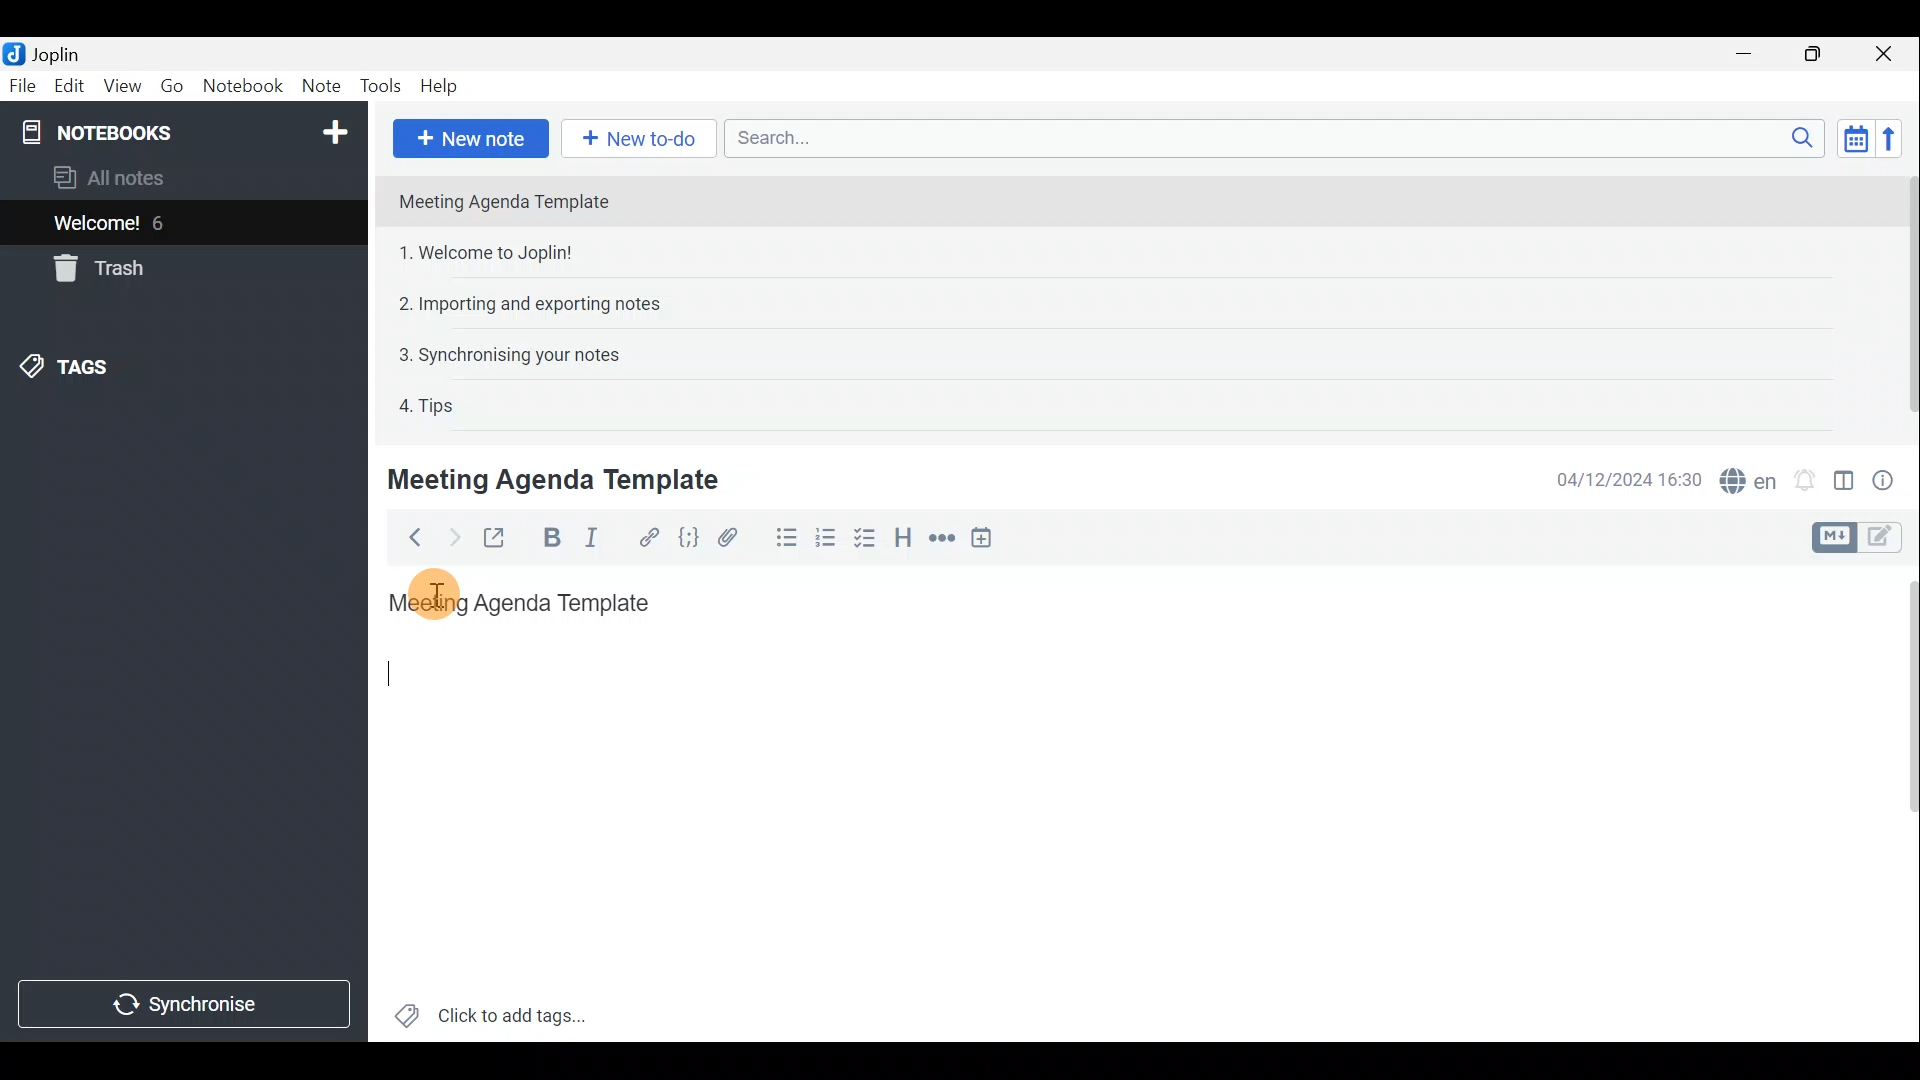 Image resolution: width=1920 pixels, height=1080 pixels. Describe the element at coordinates (70, 88) in the screenshot. I see `Edit` at that location.